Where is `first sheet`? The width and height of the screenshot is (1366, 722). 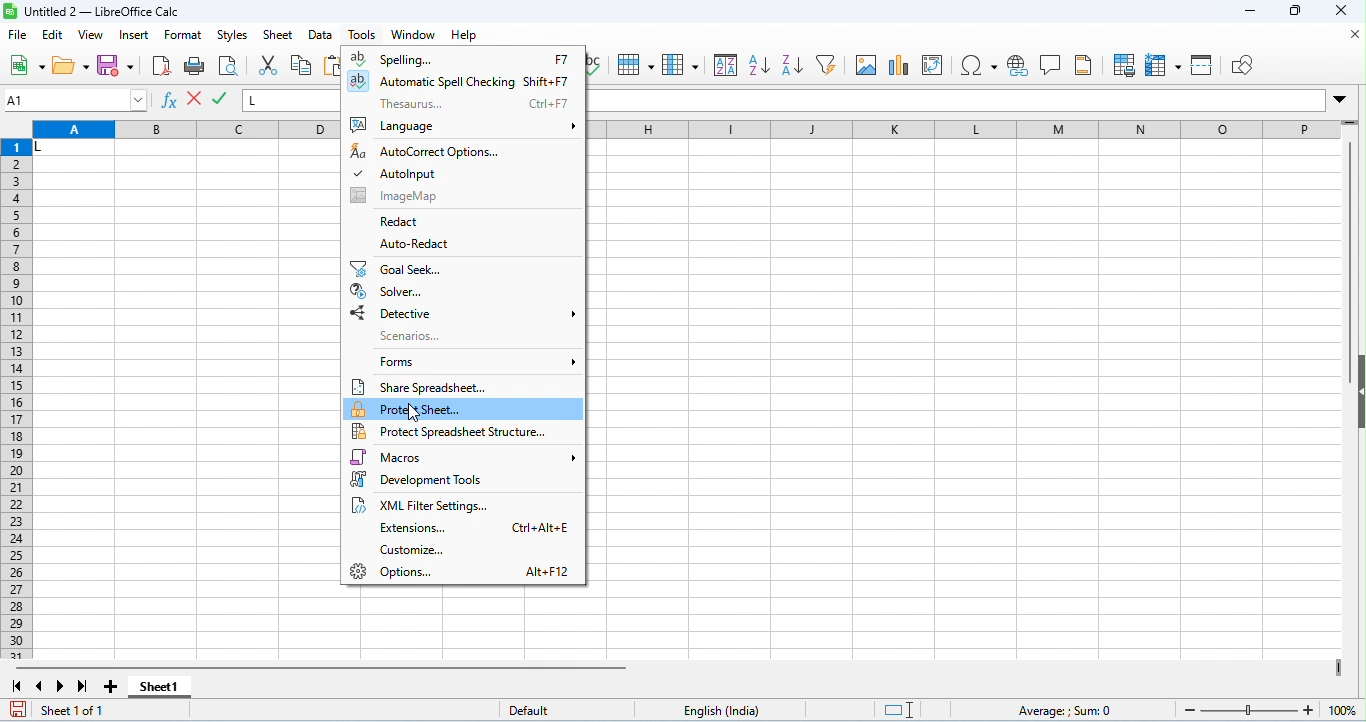
first sheet is located at coordinates (17, 685).